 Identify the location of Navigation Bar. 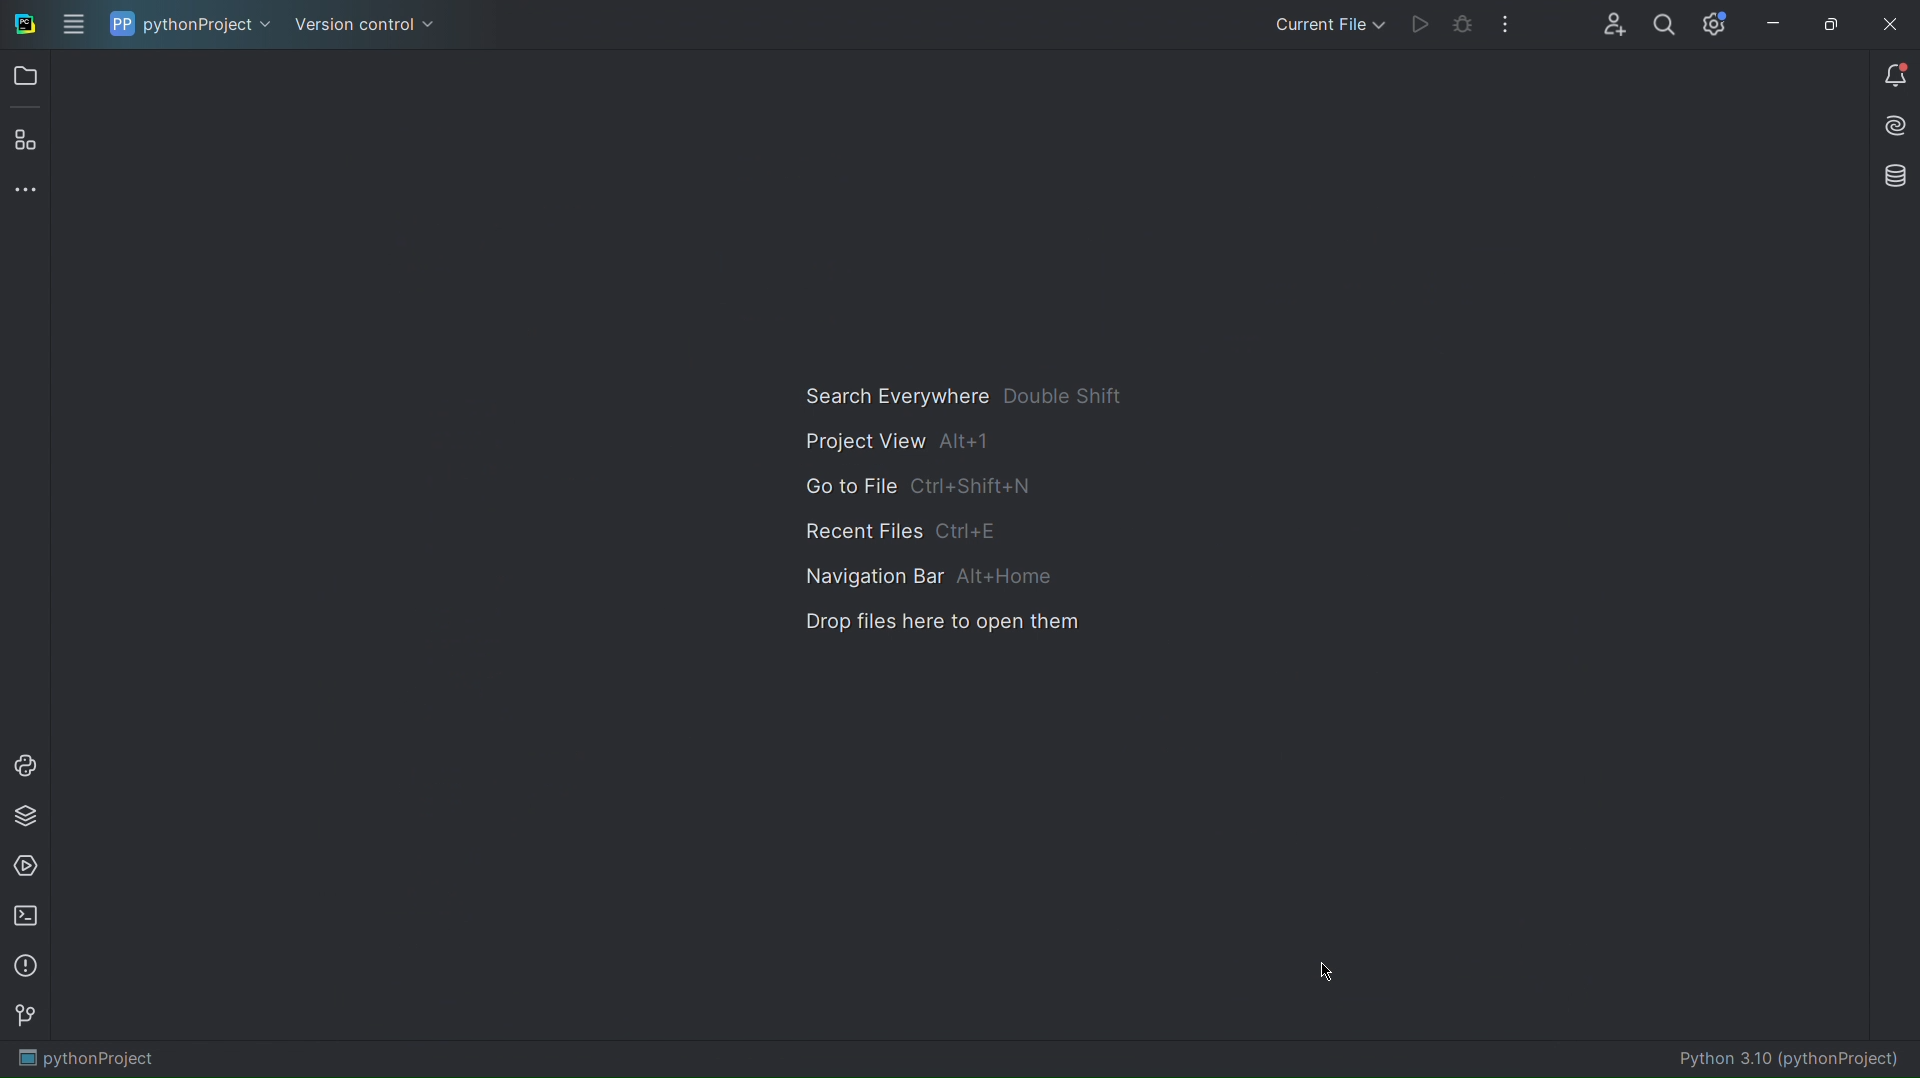
(918, 575).